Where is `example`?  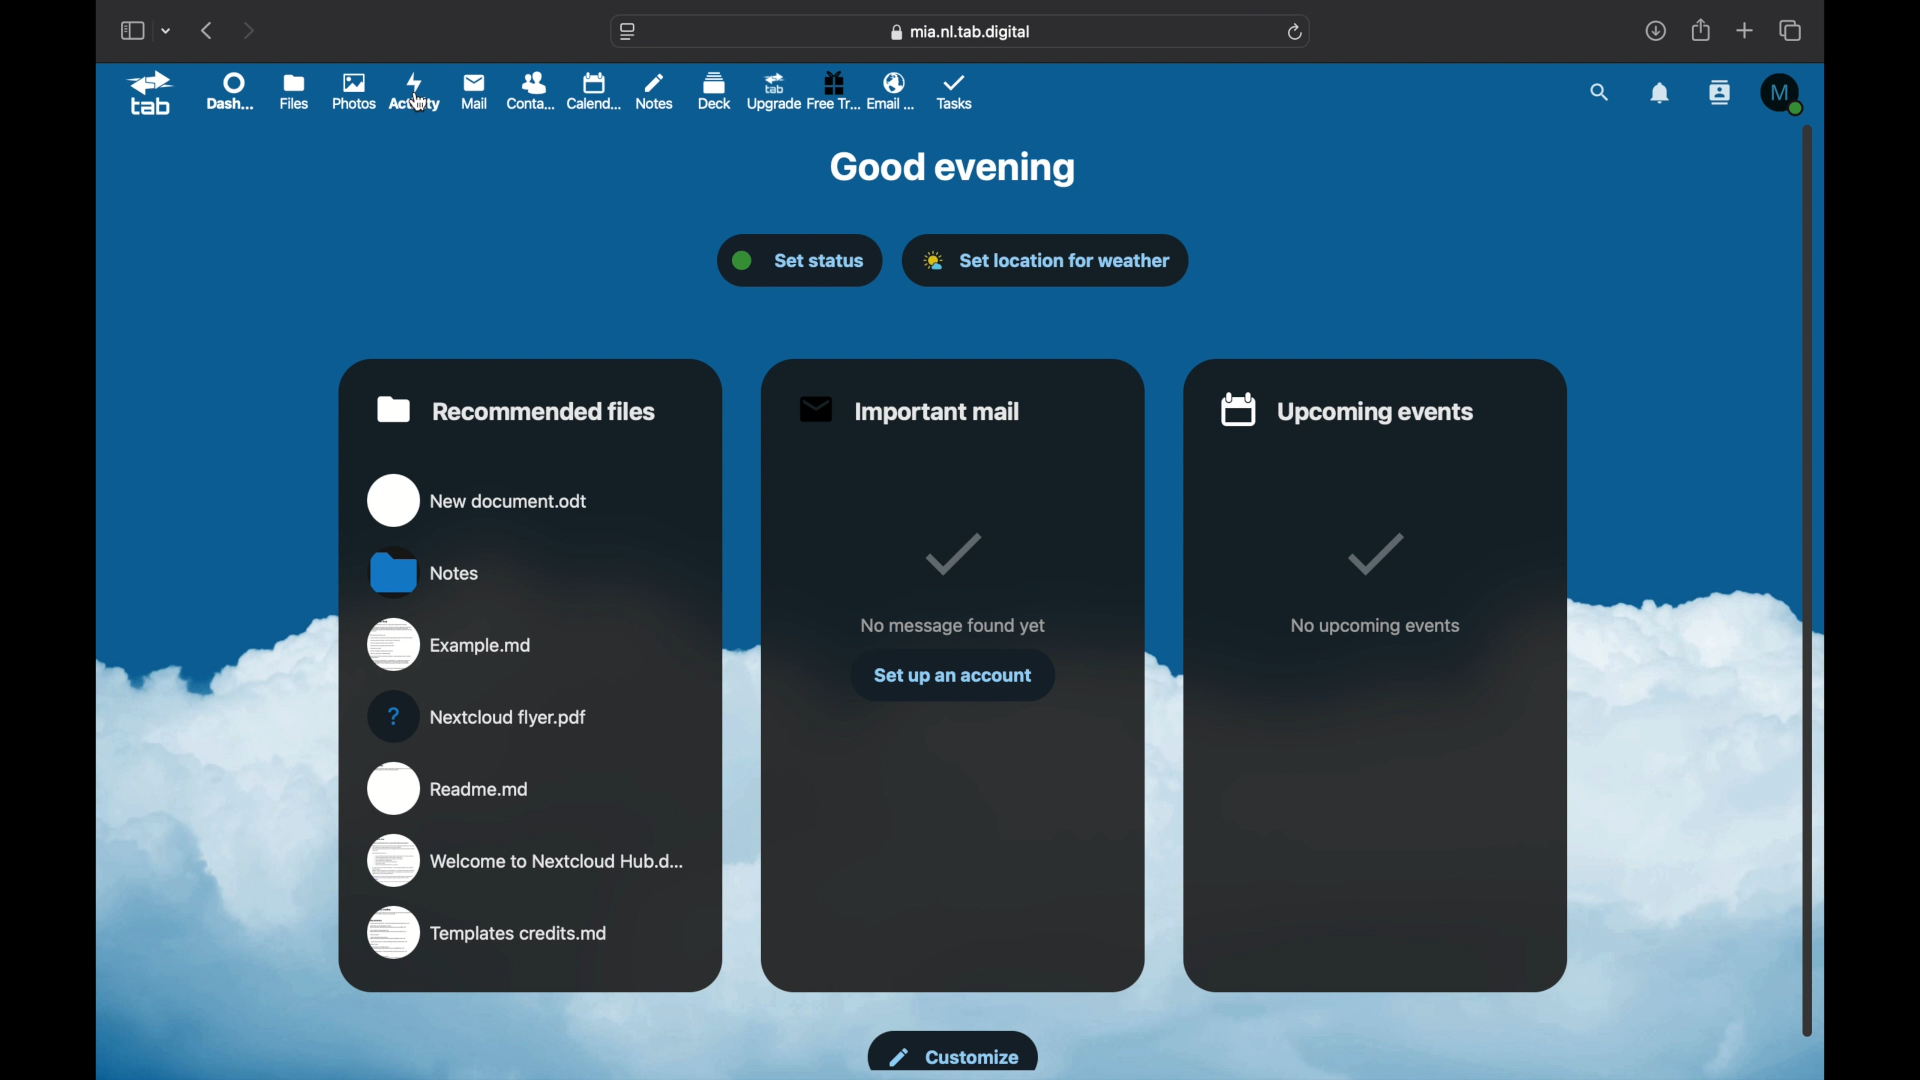 example is located at coordinates (449, 645).